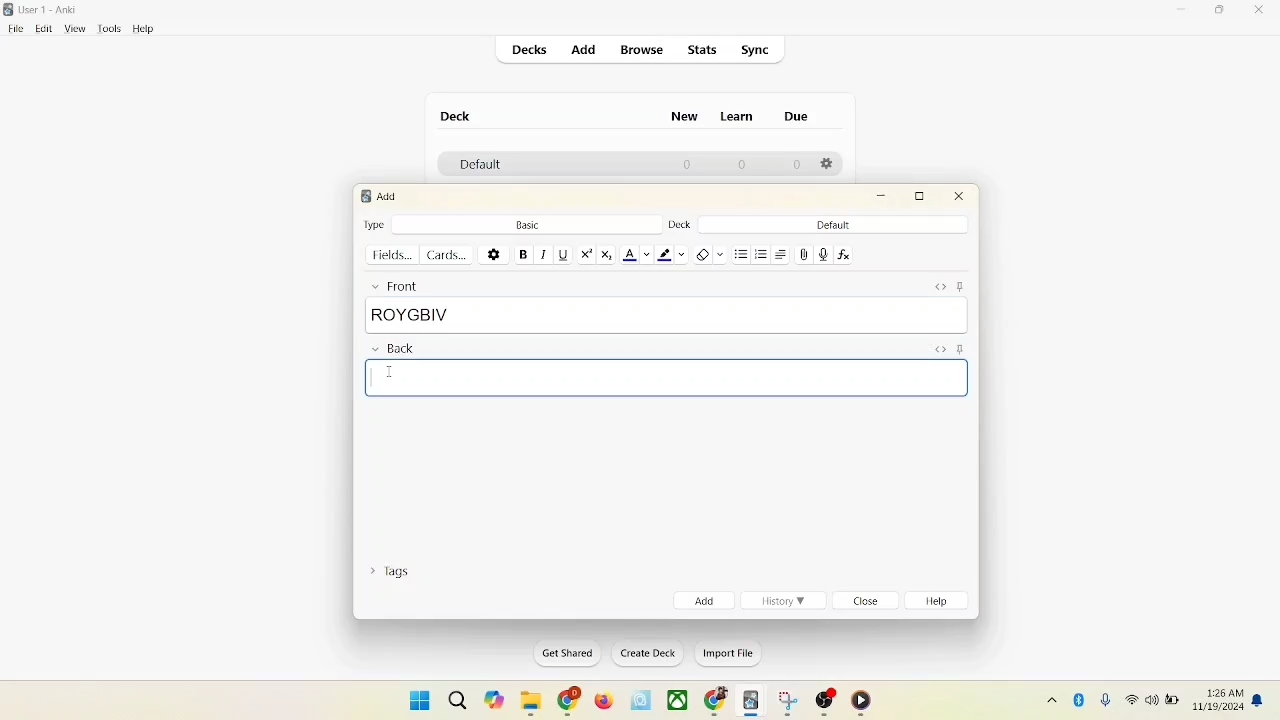  What do you see at coordinates (704, 51) in the screenshot?
I see `stats` at bounding box center [704, 51].